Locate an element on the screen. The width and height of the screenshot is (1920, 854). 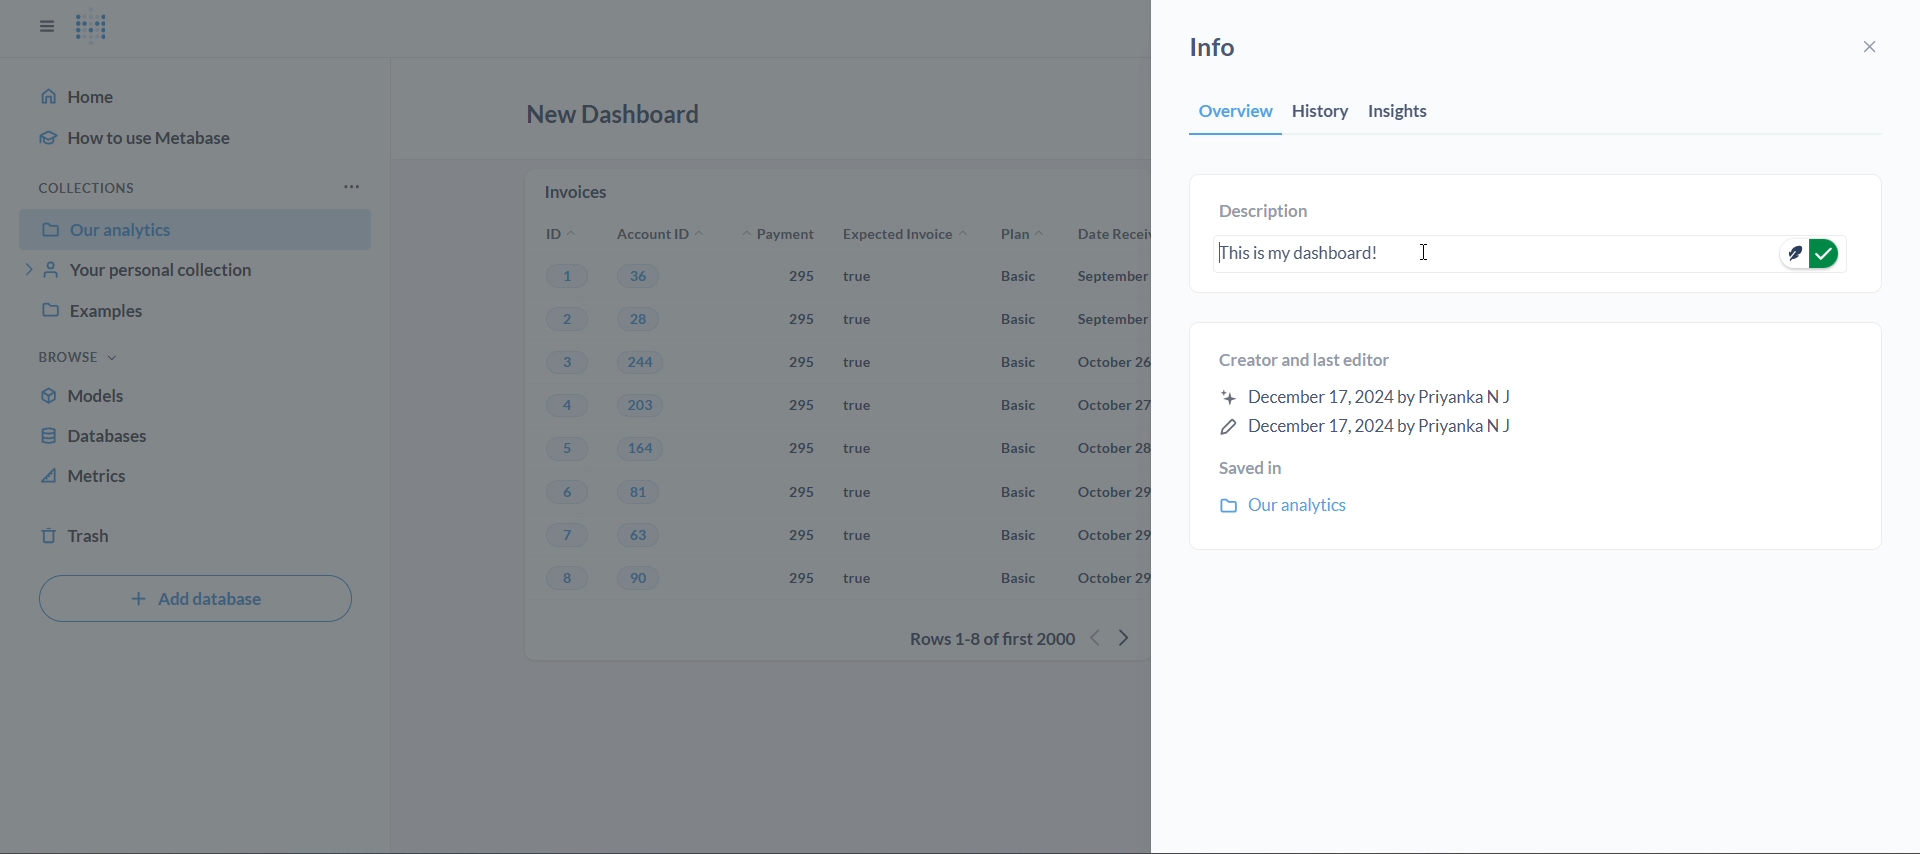
Basic is located at coordinates (1024, 448).